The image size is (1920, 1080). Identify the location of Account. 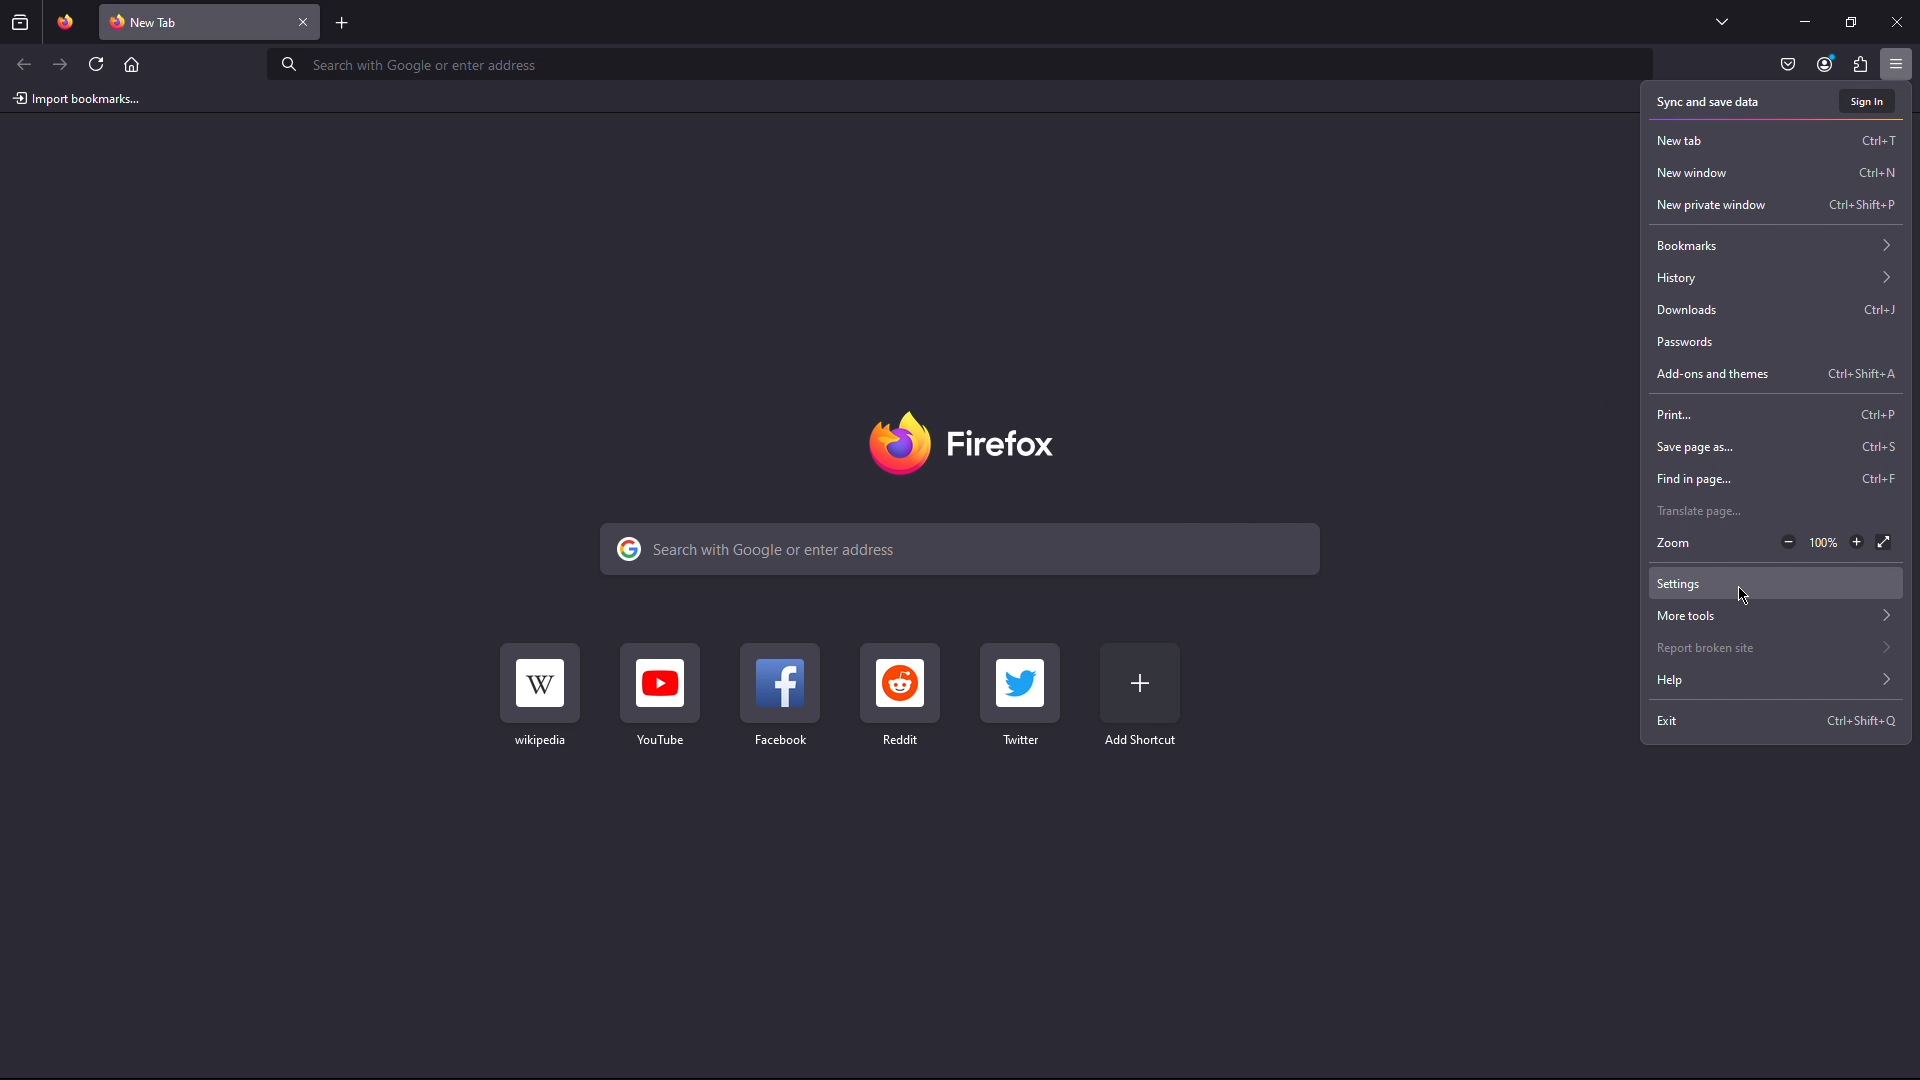
(1825, 66).